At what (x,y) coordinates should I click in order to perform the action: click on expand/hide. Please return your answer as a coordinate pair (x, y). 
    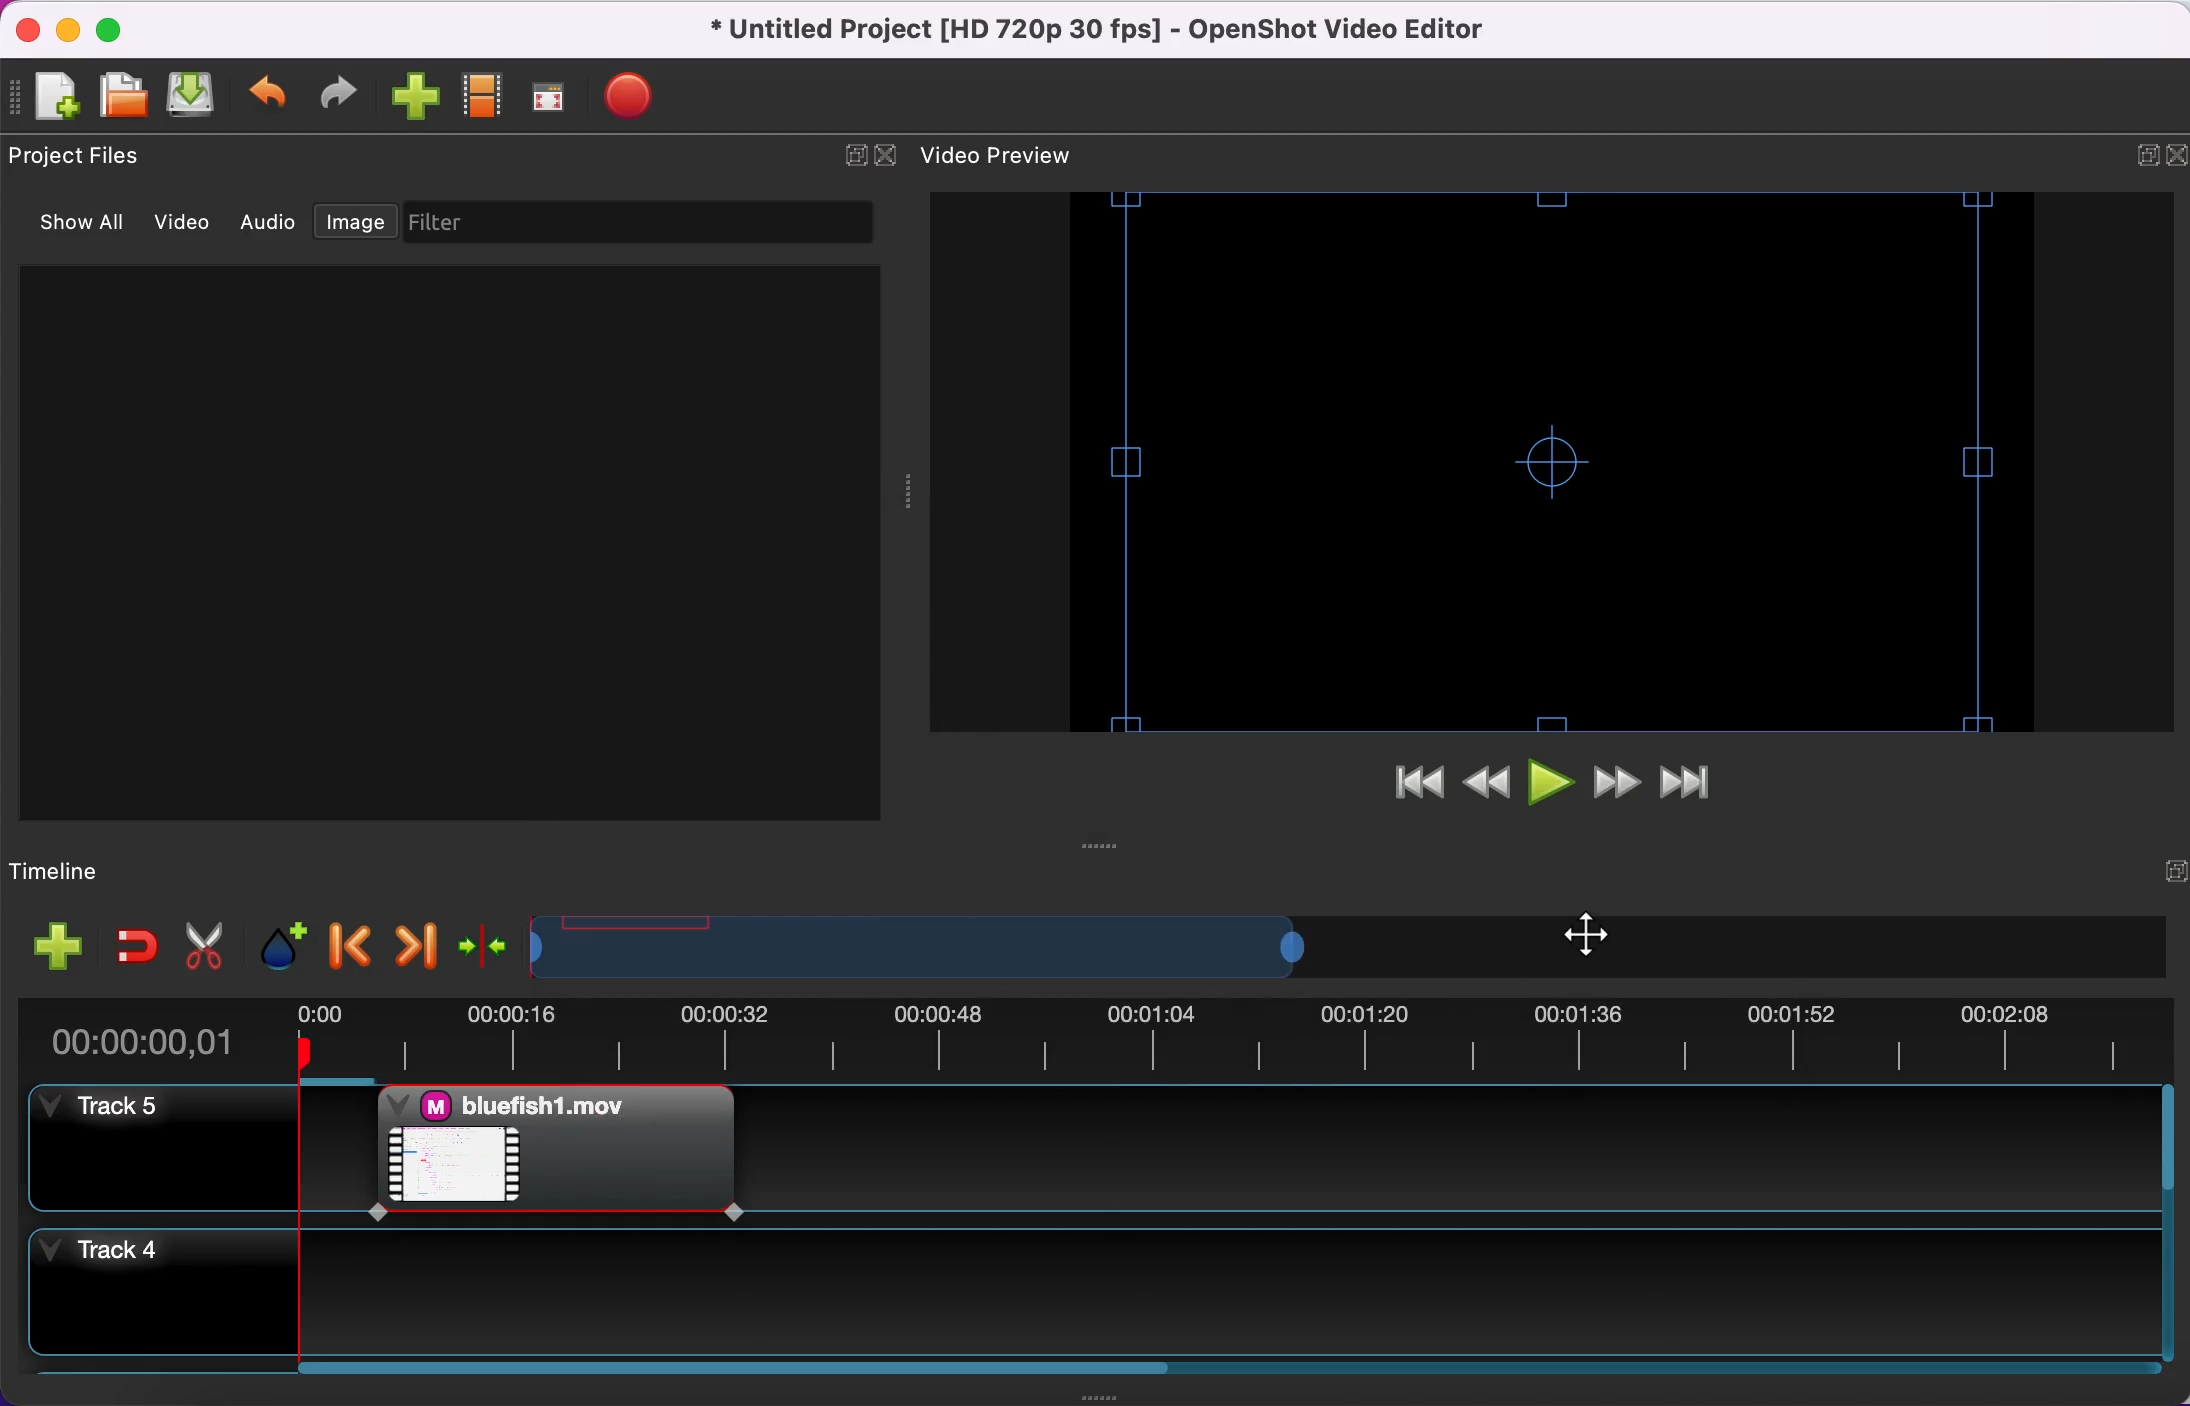
    Looking at the image, I should click on (855, 162).